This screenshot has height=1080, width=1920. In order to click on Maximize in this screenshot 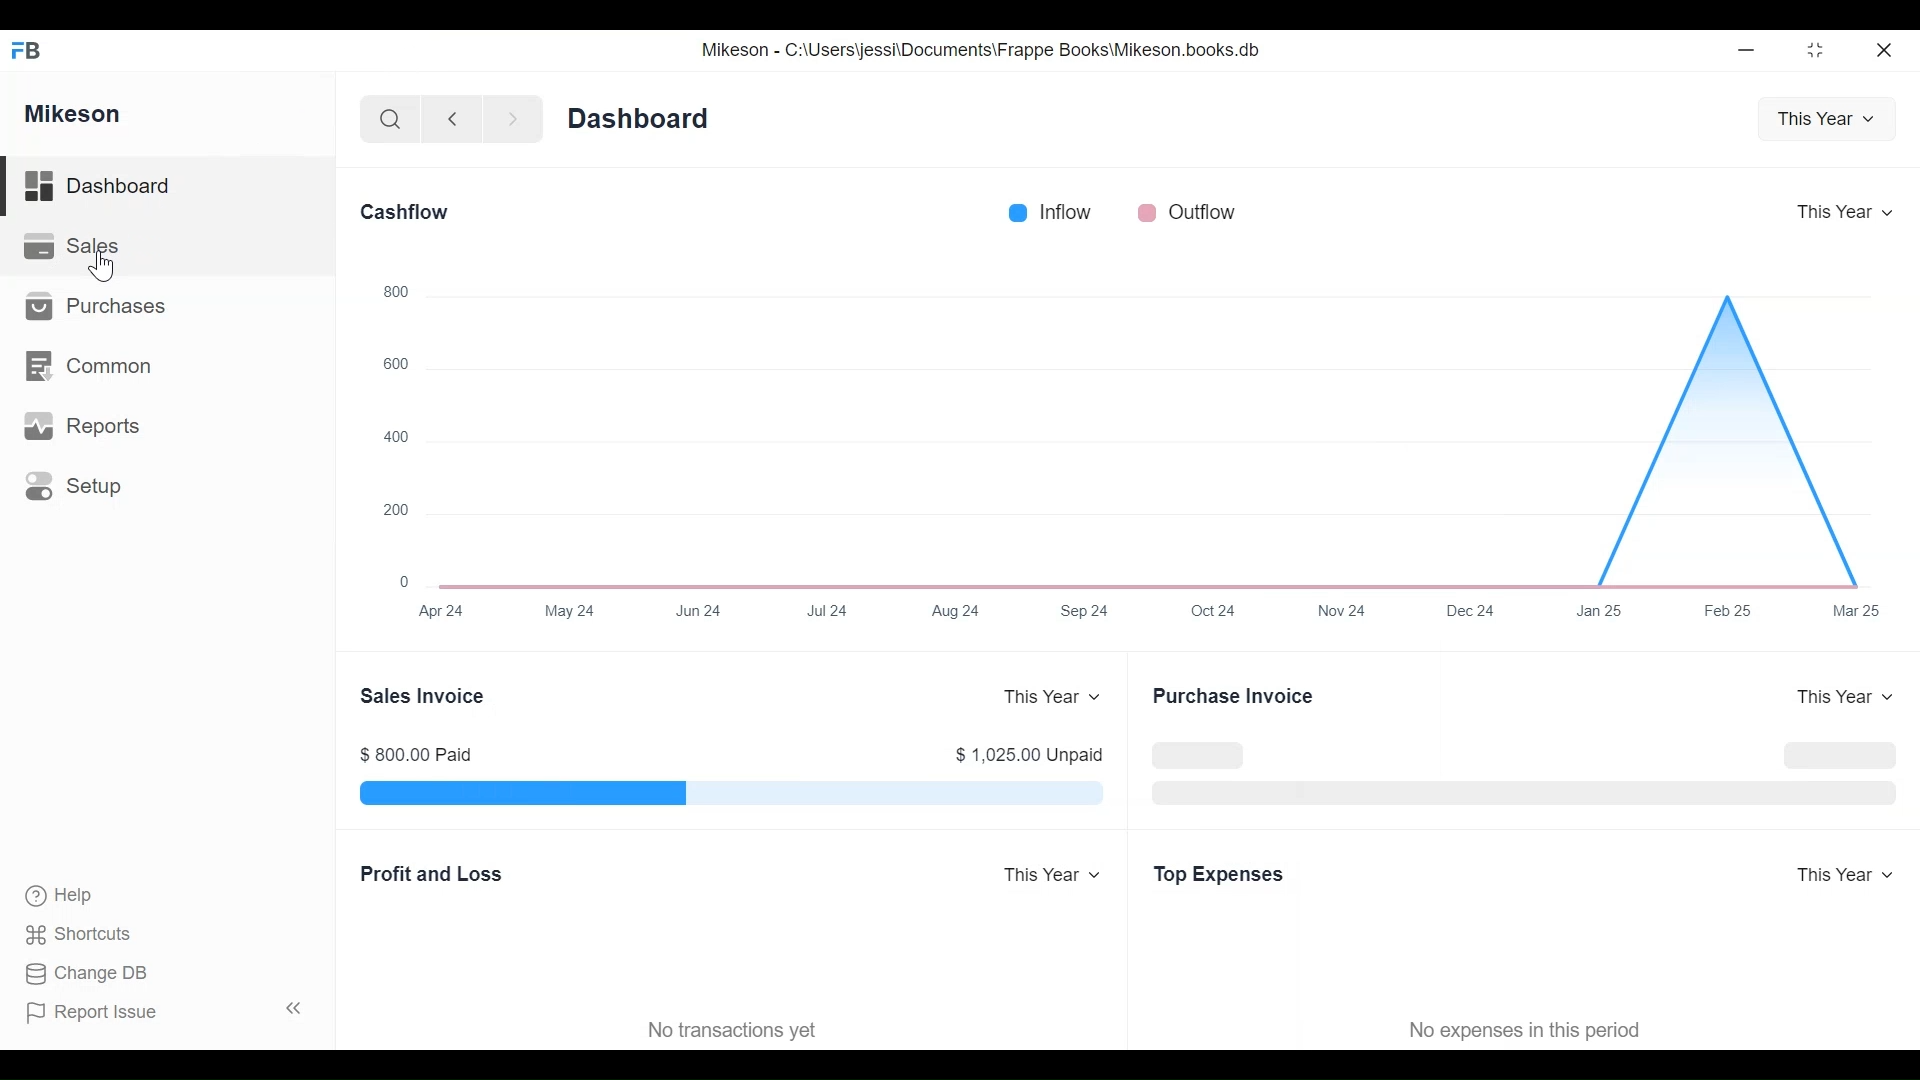, I will do `click(1812, 53)`.